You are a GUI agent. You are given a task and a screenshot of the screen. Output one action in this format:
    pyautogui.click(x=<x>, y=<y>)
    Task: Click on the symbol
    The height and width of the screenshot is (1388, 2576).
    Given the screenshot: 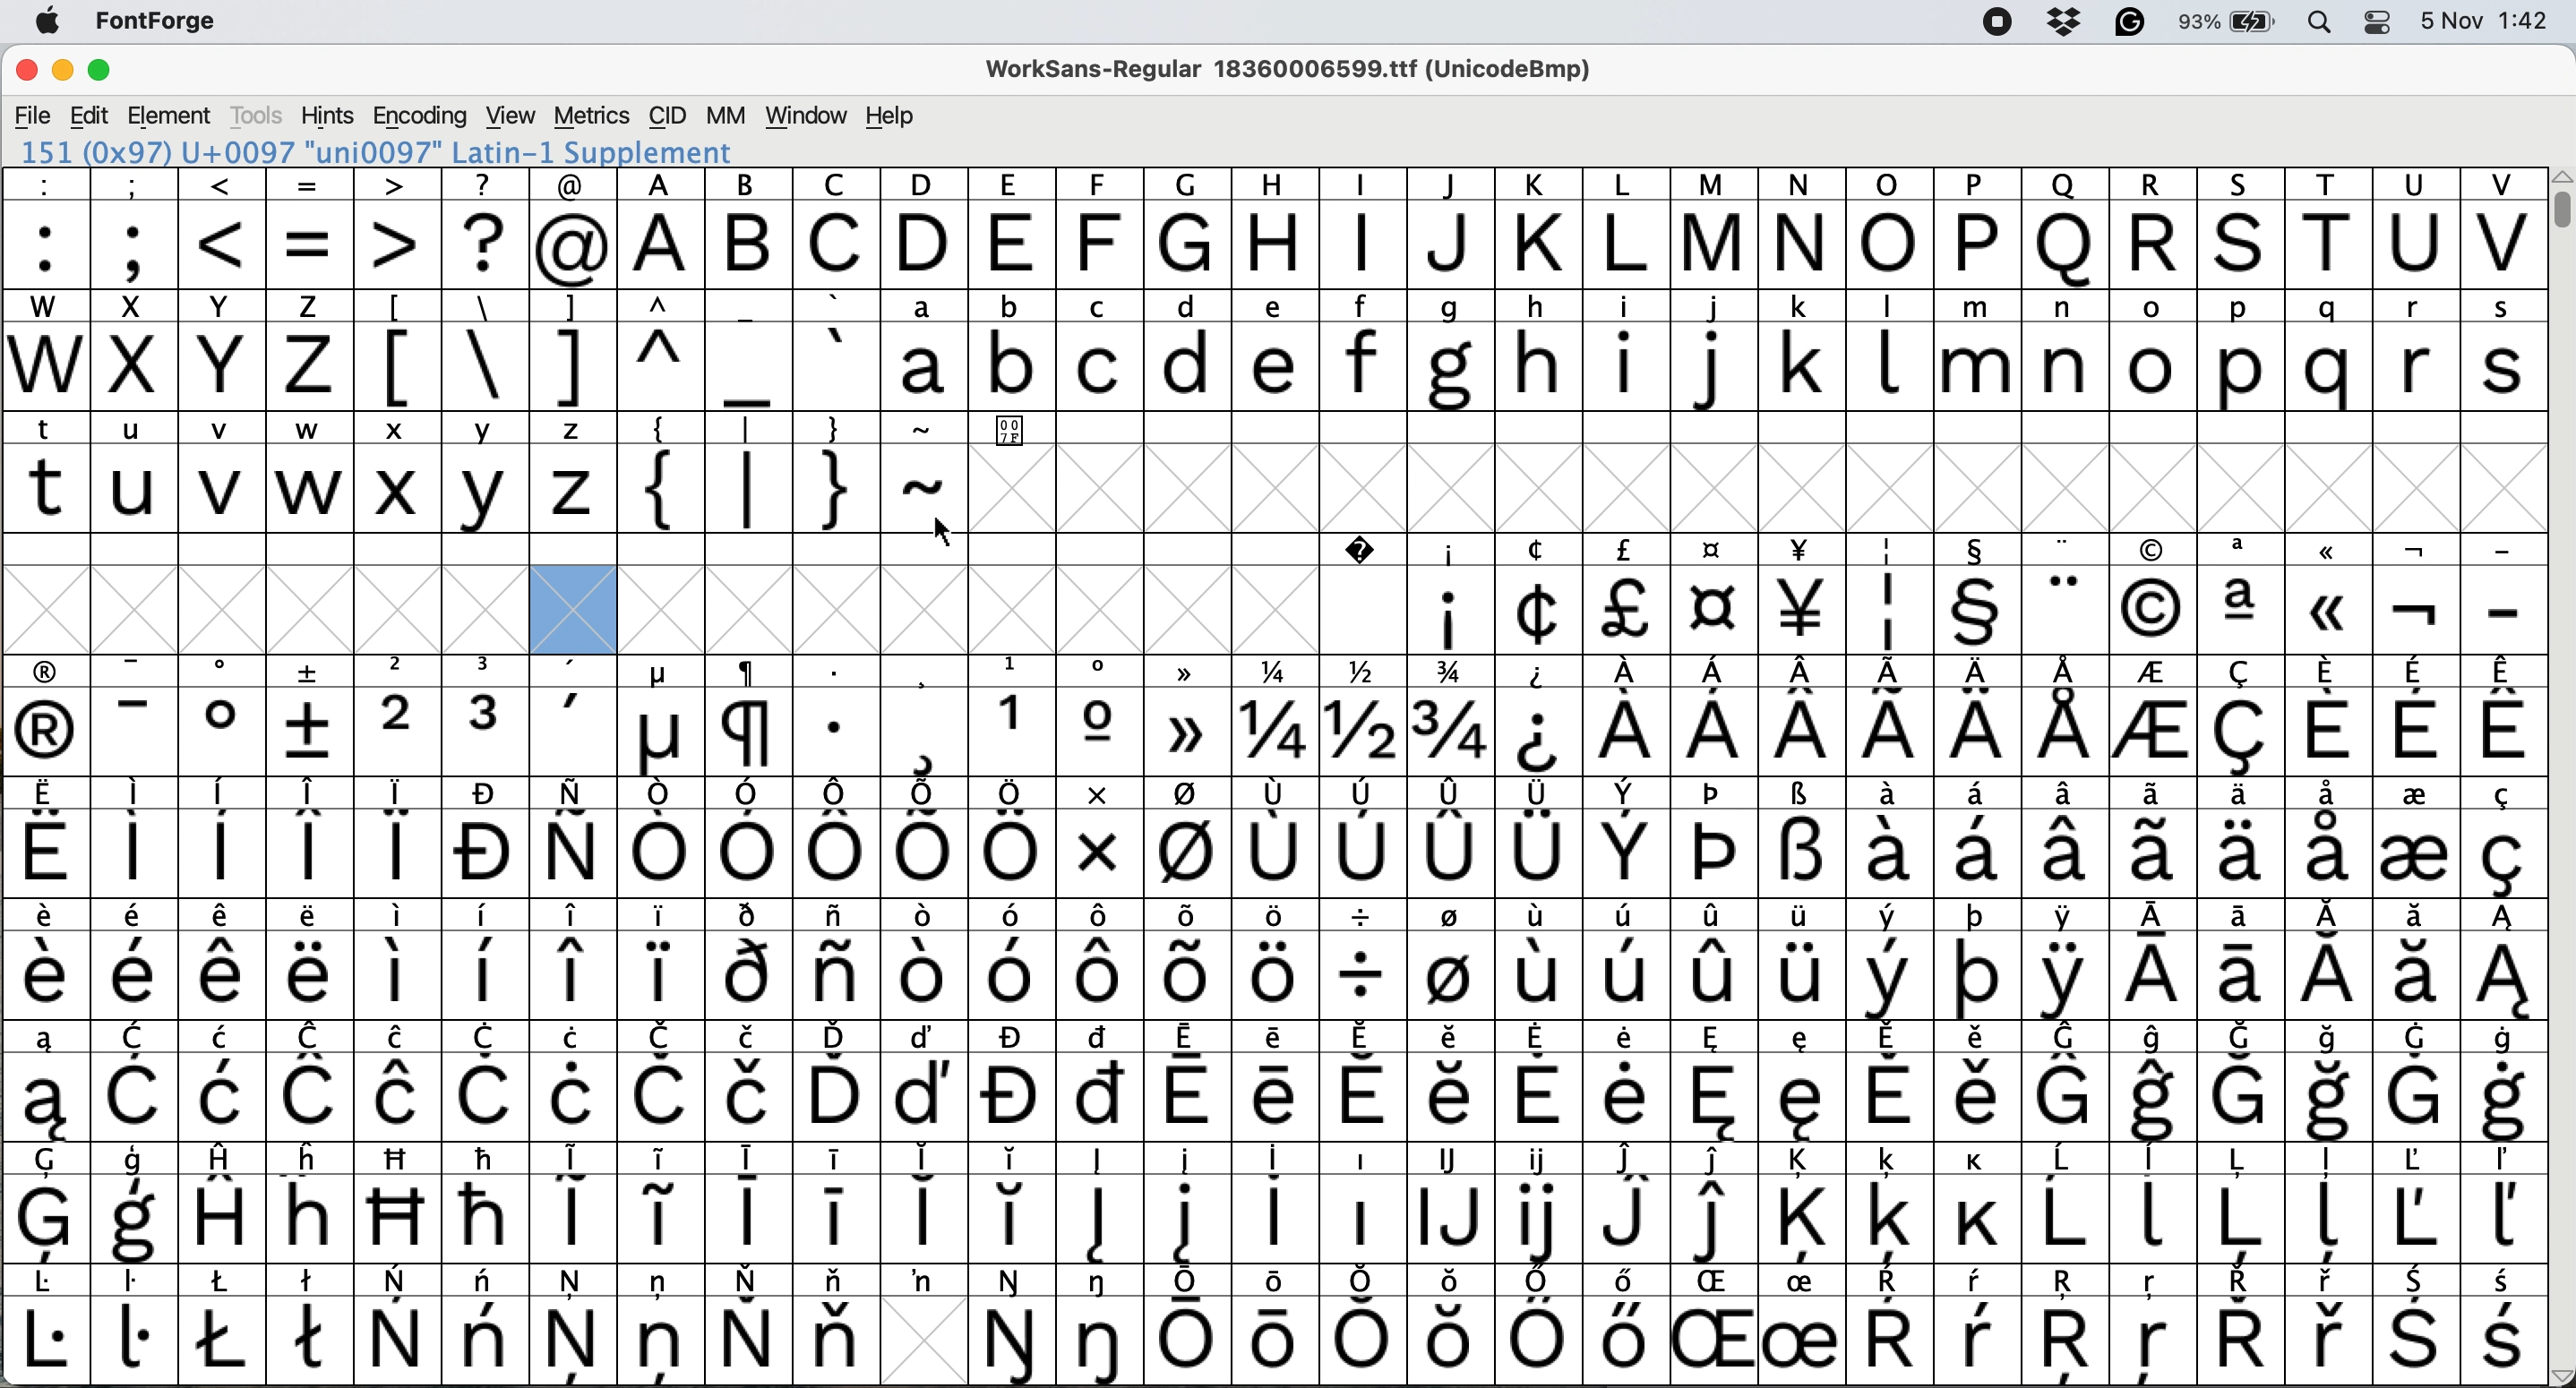 What is the action you would take?
    pyautogui.click(x=1014, y=1326)
    